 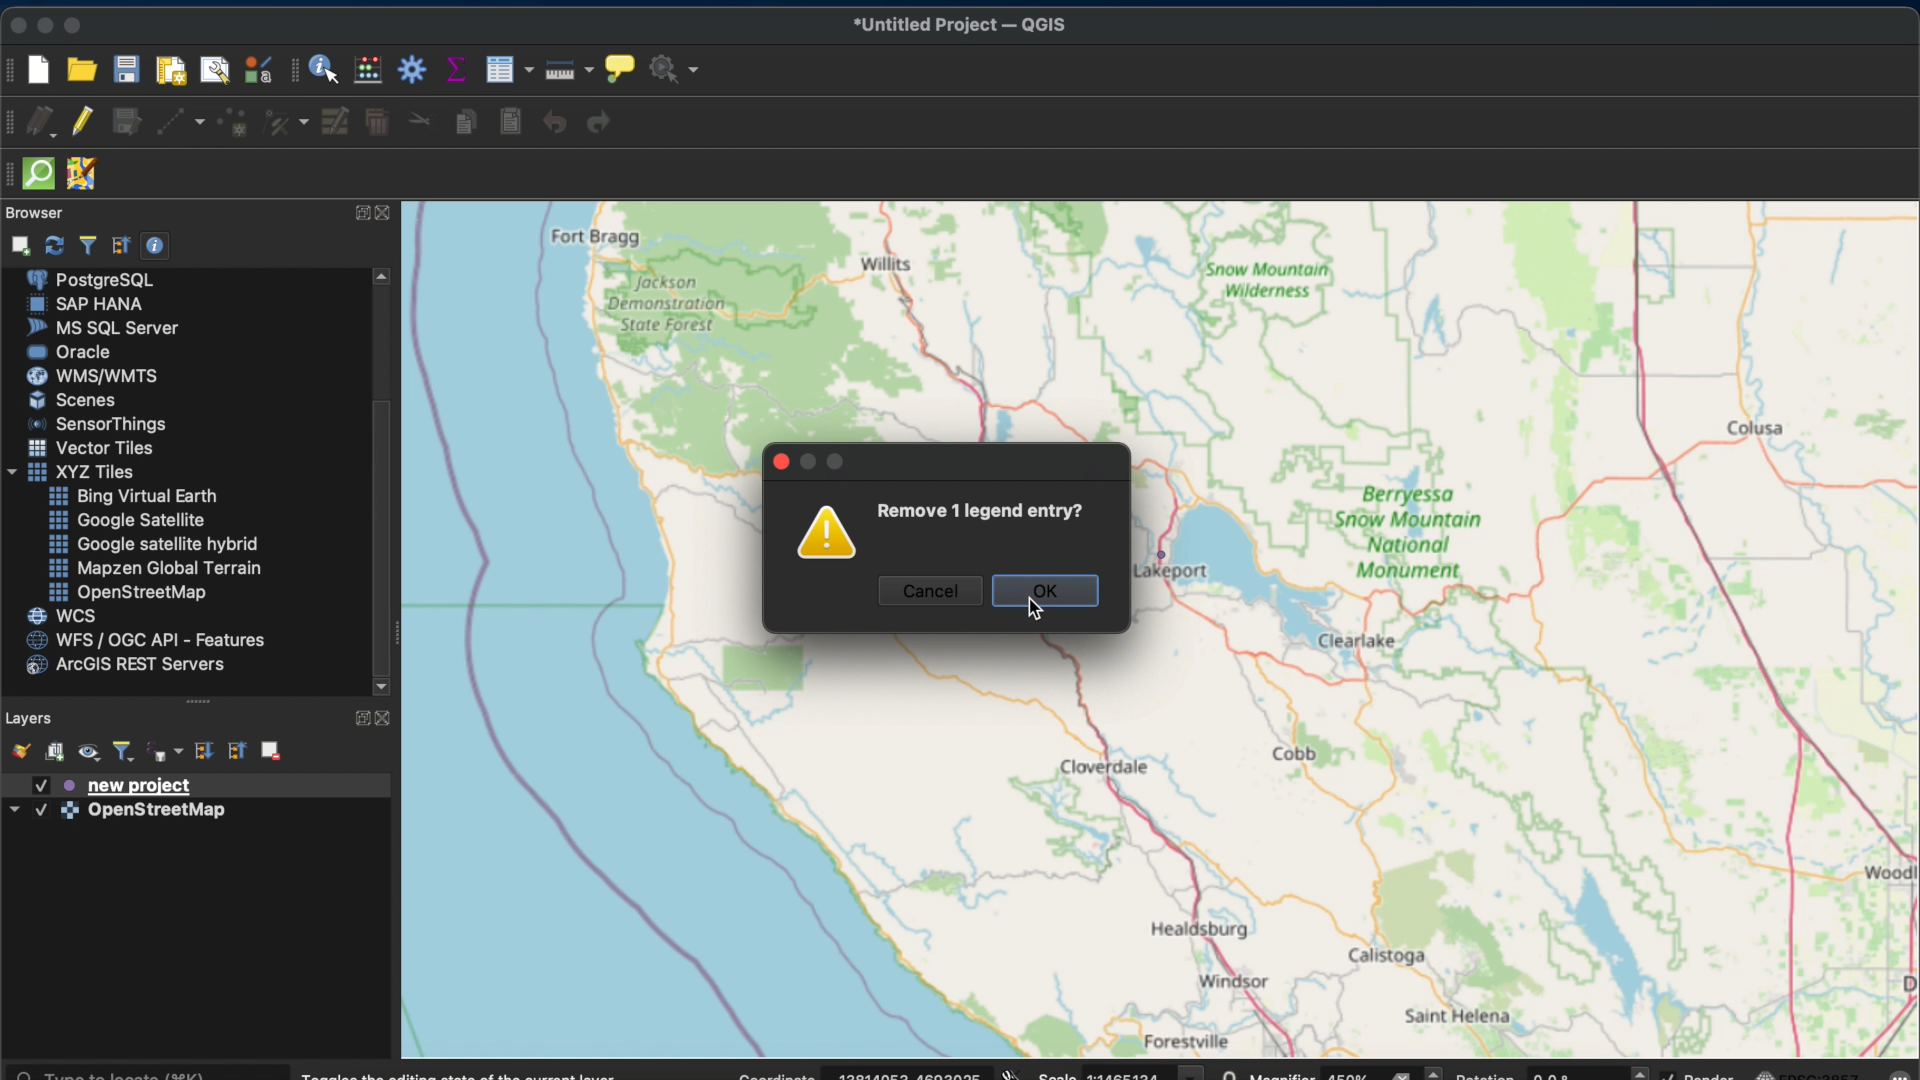 What do you see at coordinates (1049, 593) in the screenshot?
I see `ok button` at bounding box center [1049, 593].